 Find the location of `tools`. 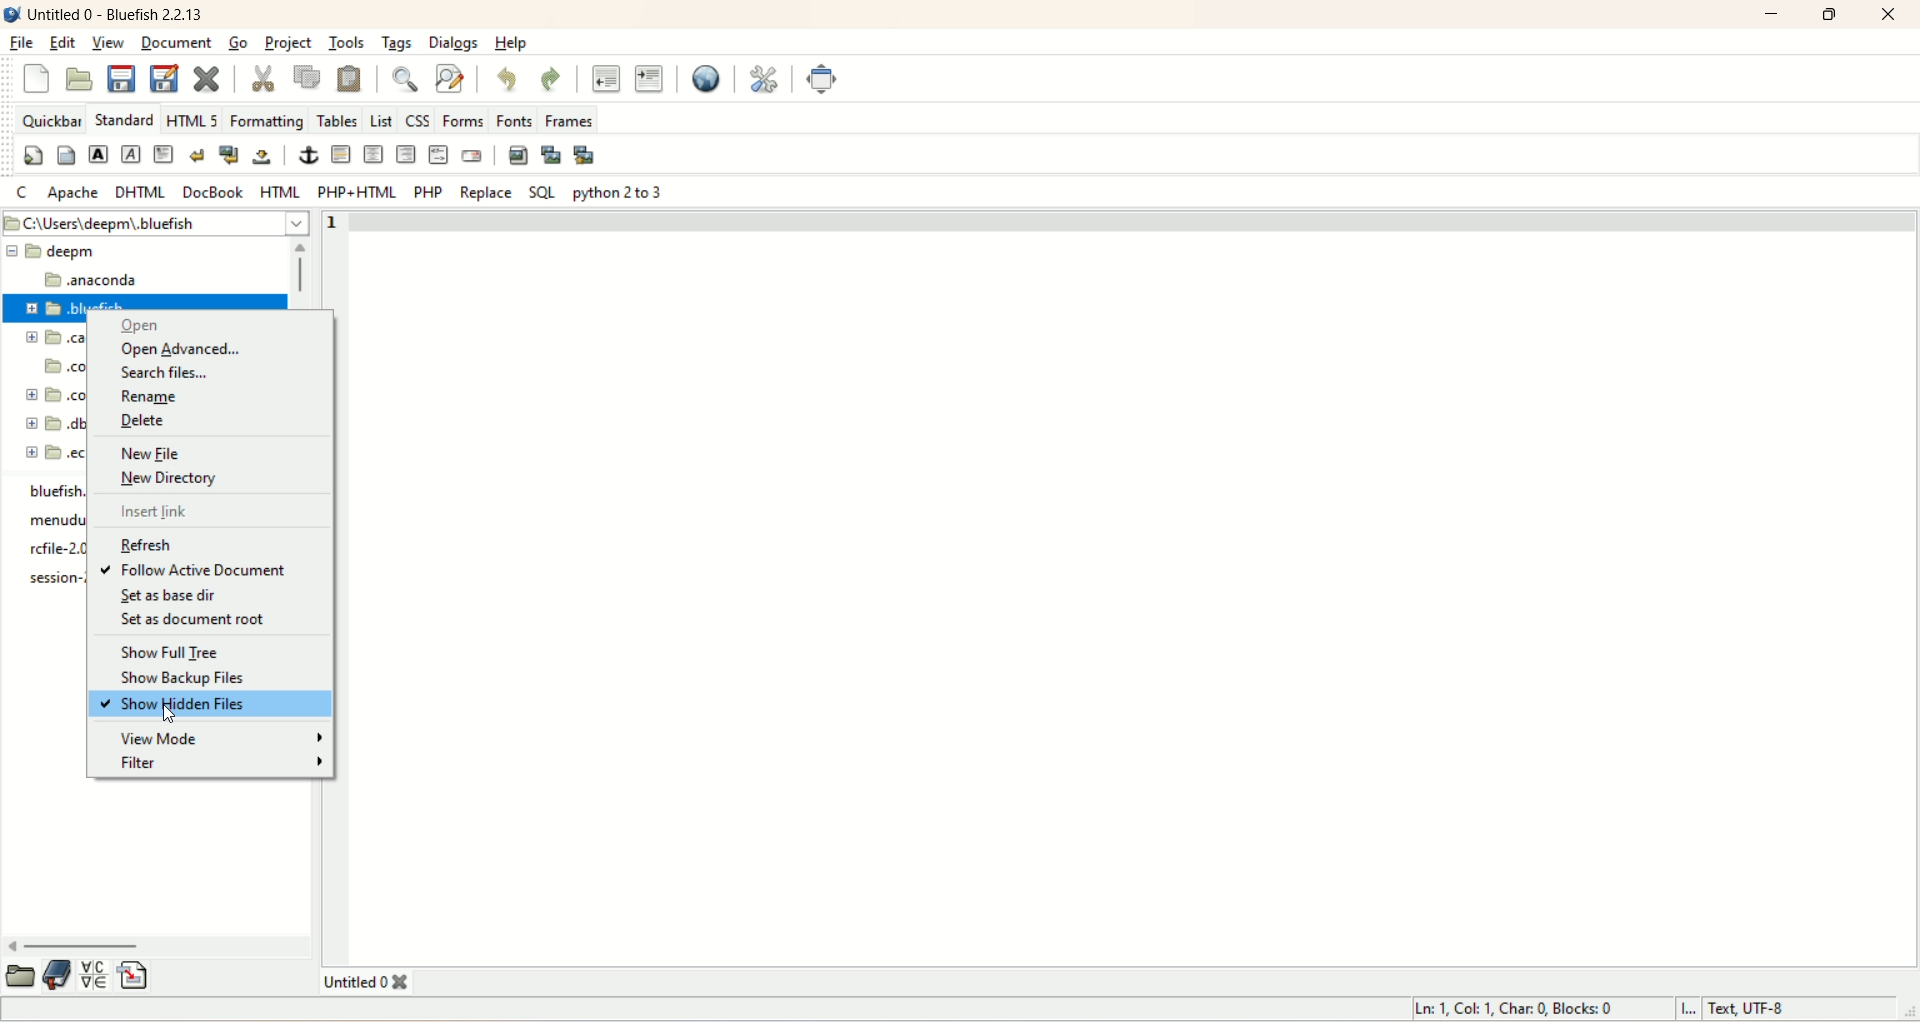

tools is located at coordinates (346, 44).